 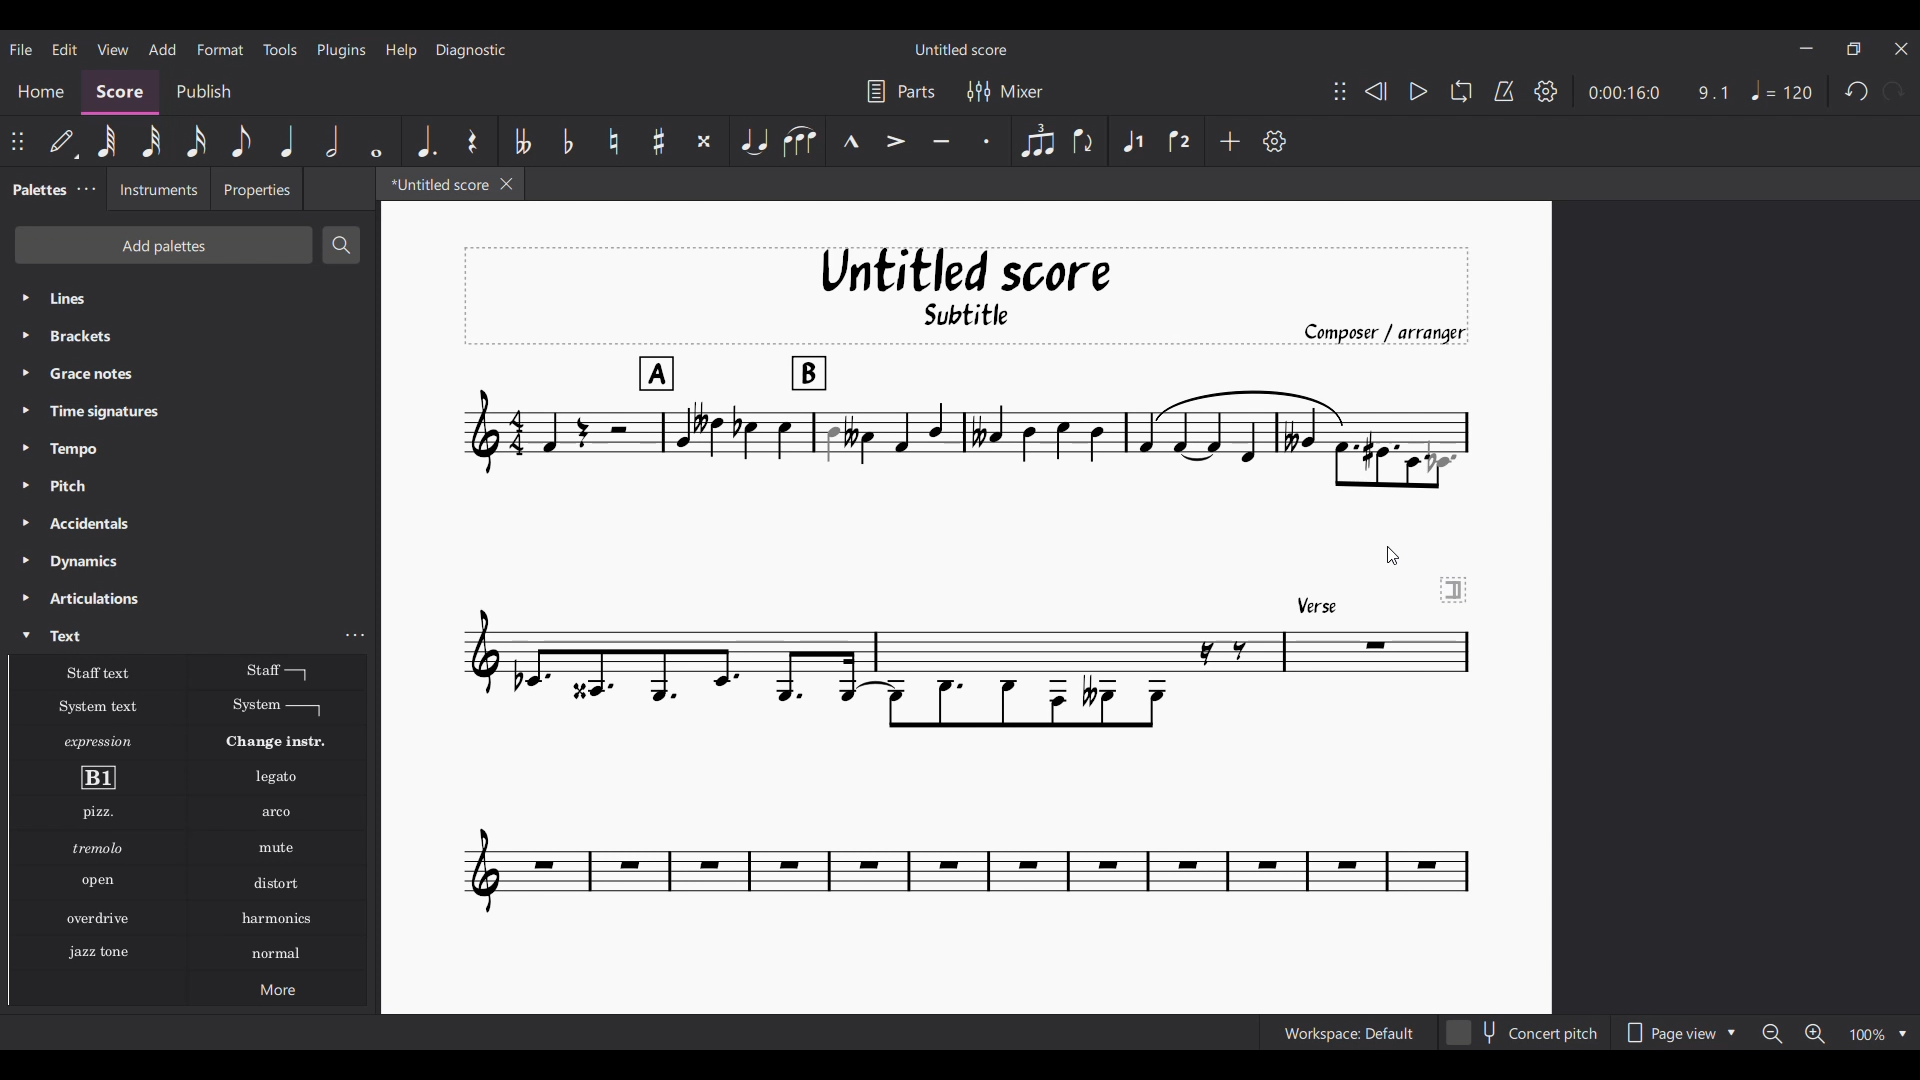 What do you see at coordinates (98, 777) in the screenshot?
I see `Rehearsal mark` at bounding box center [98, 777].